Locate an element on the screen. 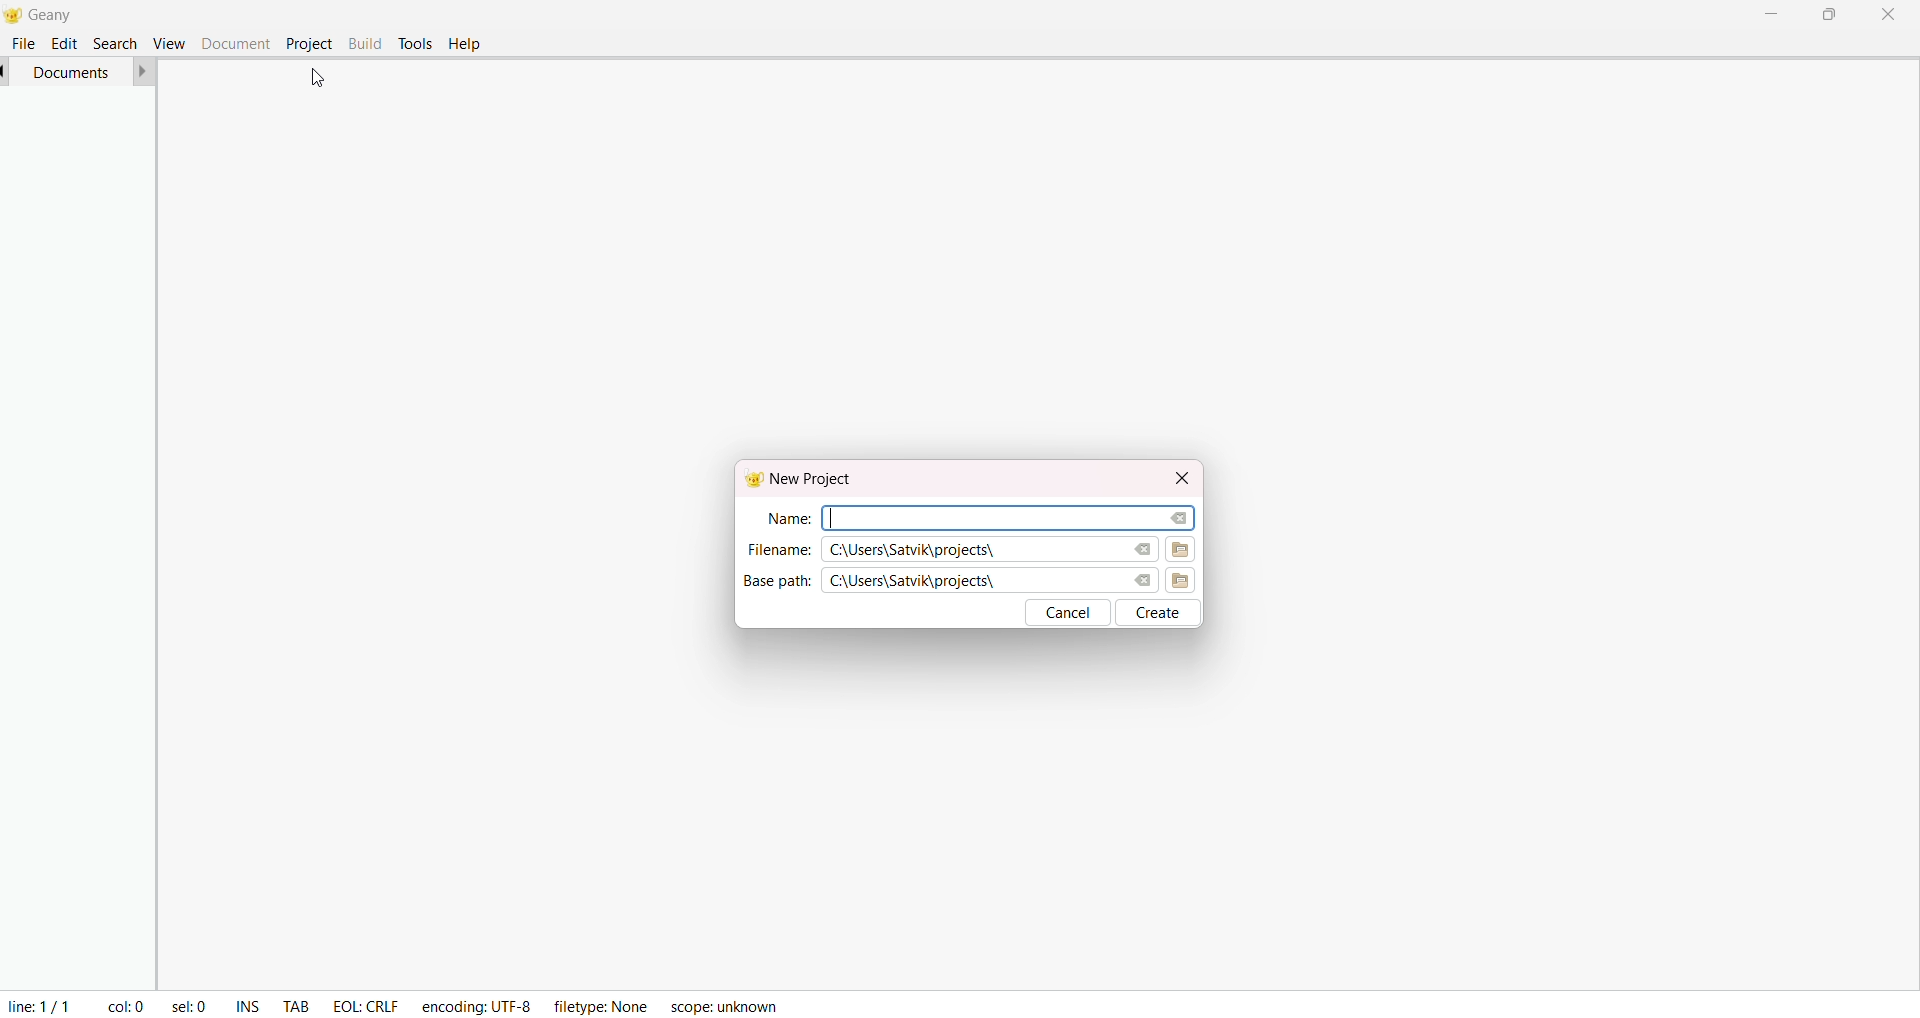  ins is located at coordinates (251, 1006).